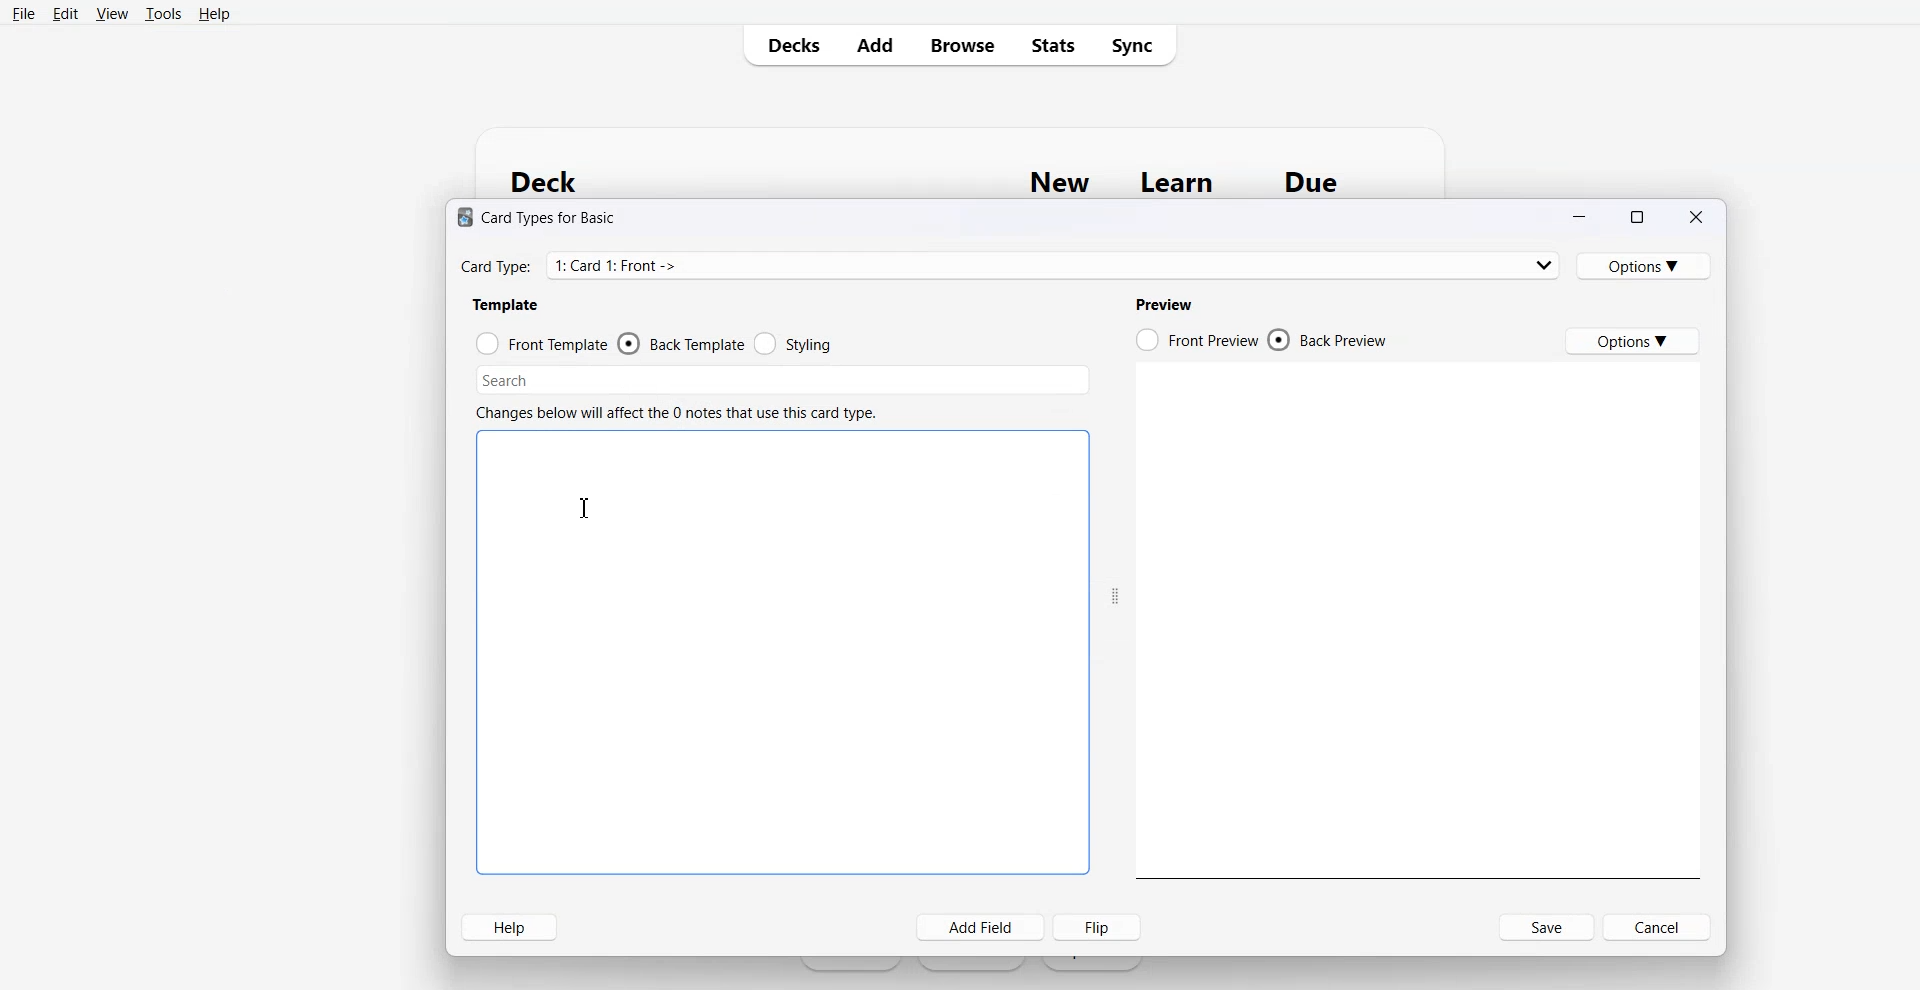  What do you see at coordinates (1117, 598) in the screenshot?
I see `Drag handle` at bounding box center [1117, 598].